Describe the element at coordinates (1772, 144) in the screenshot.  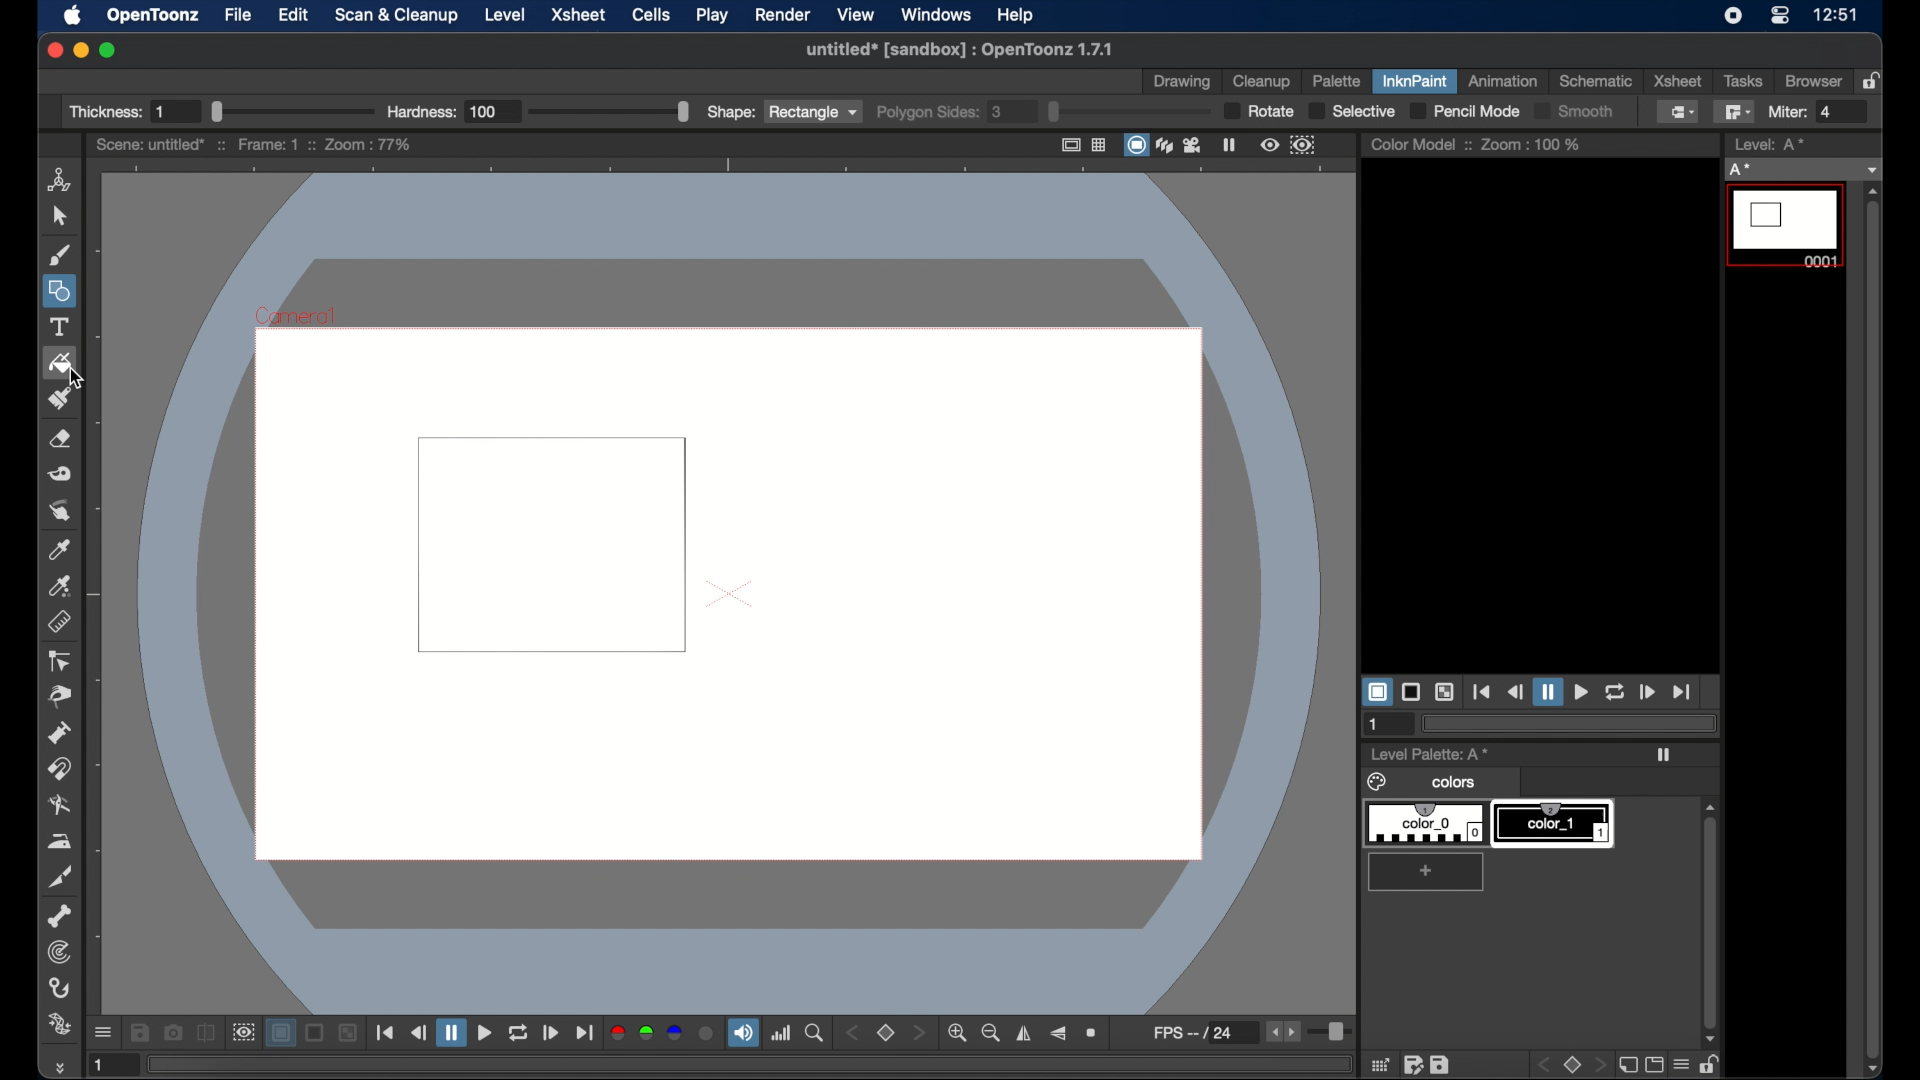
I see `level strip` at that location.